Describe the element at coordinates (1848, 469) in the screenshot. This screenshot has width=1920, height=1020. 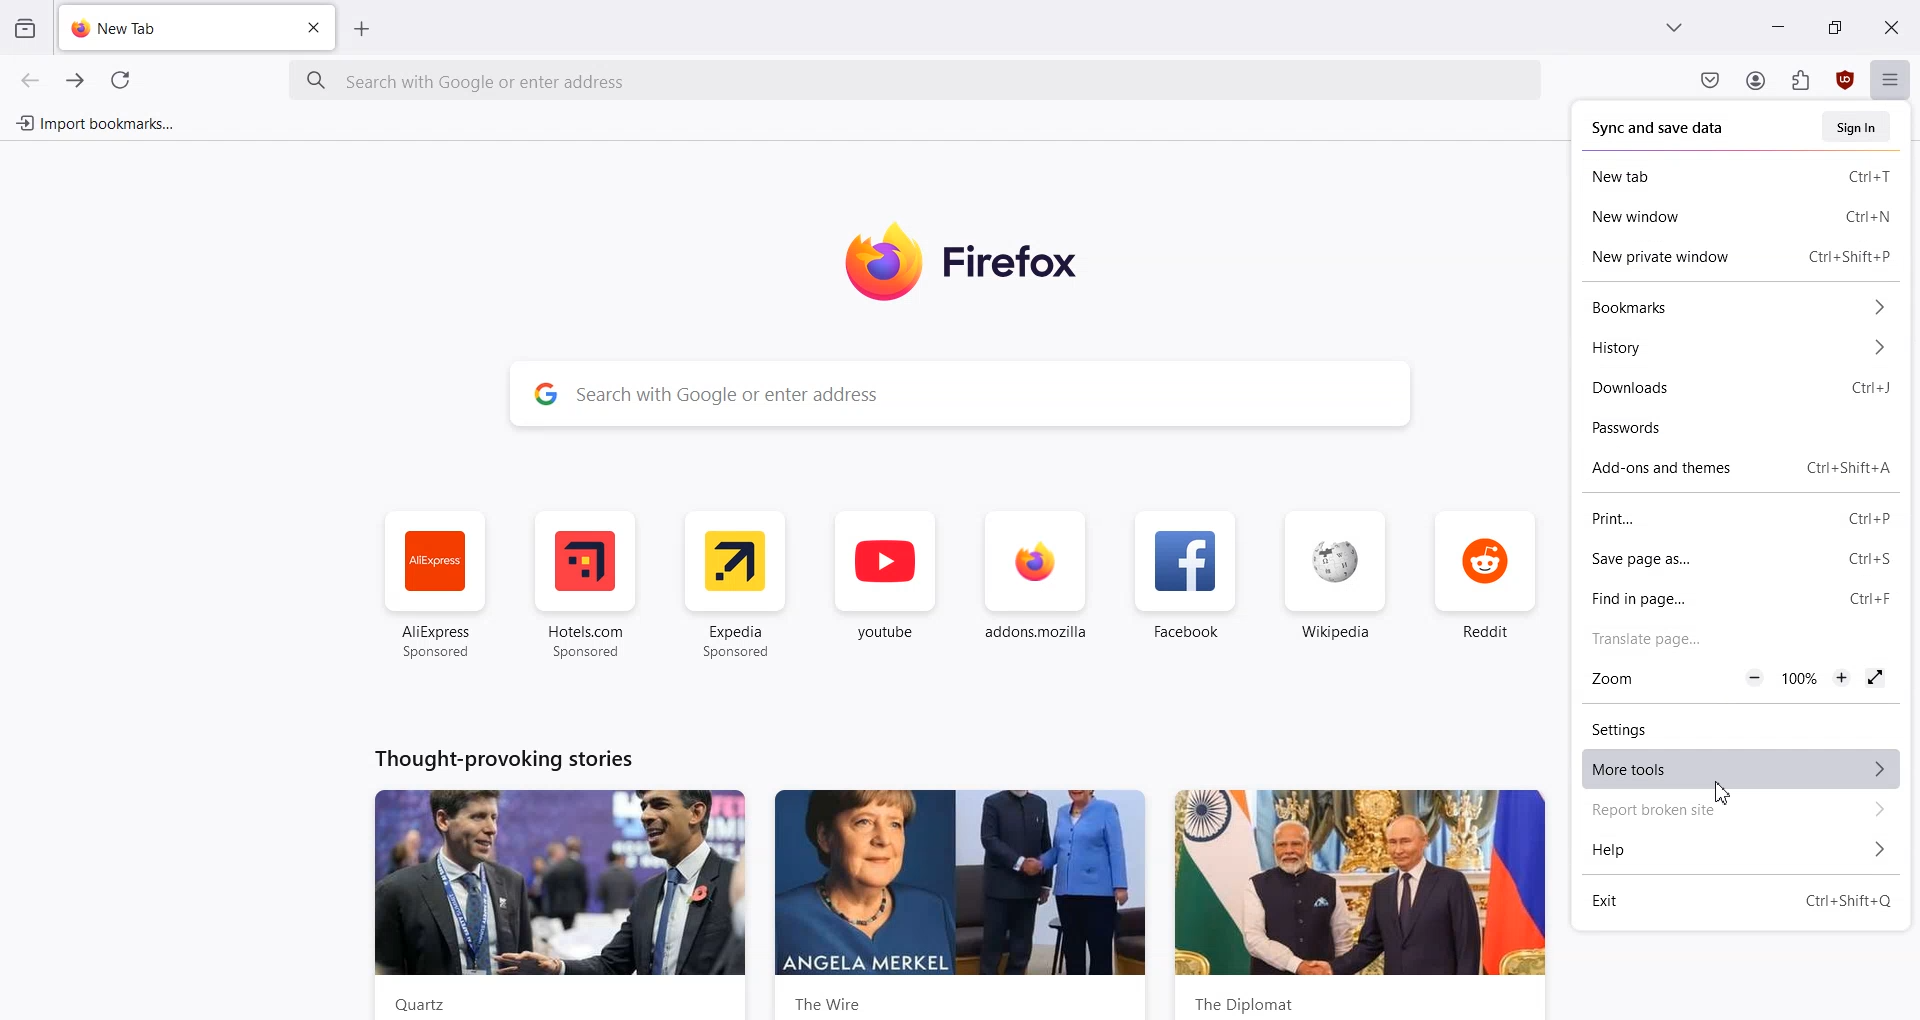
I see `Shortcut key` at that location.